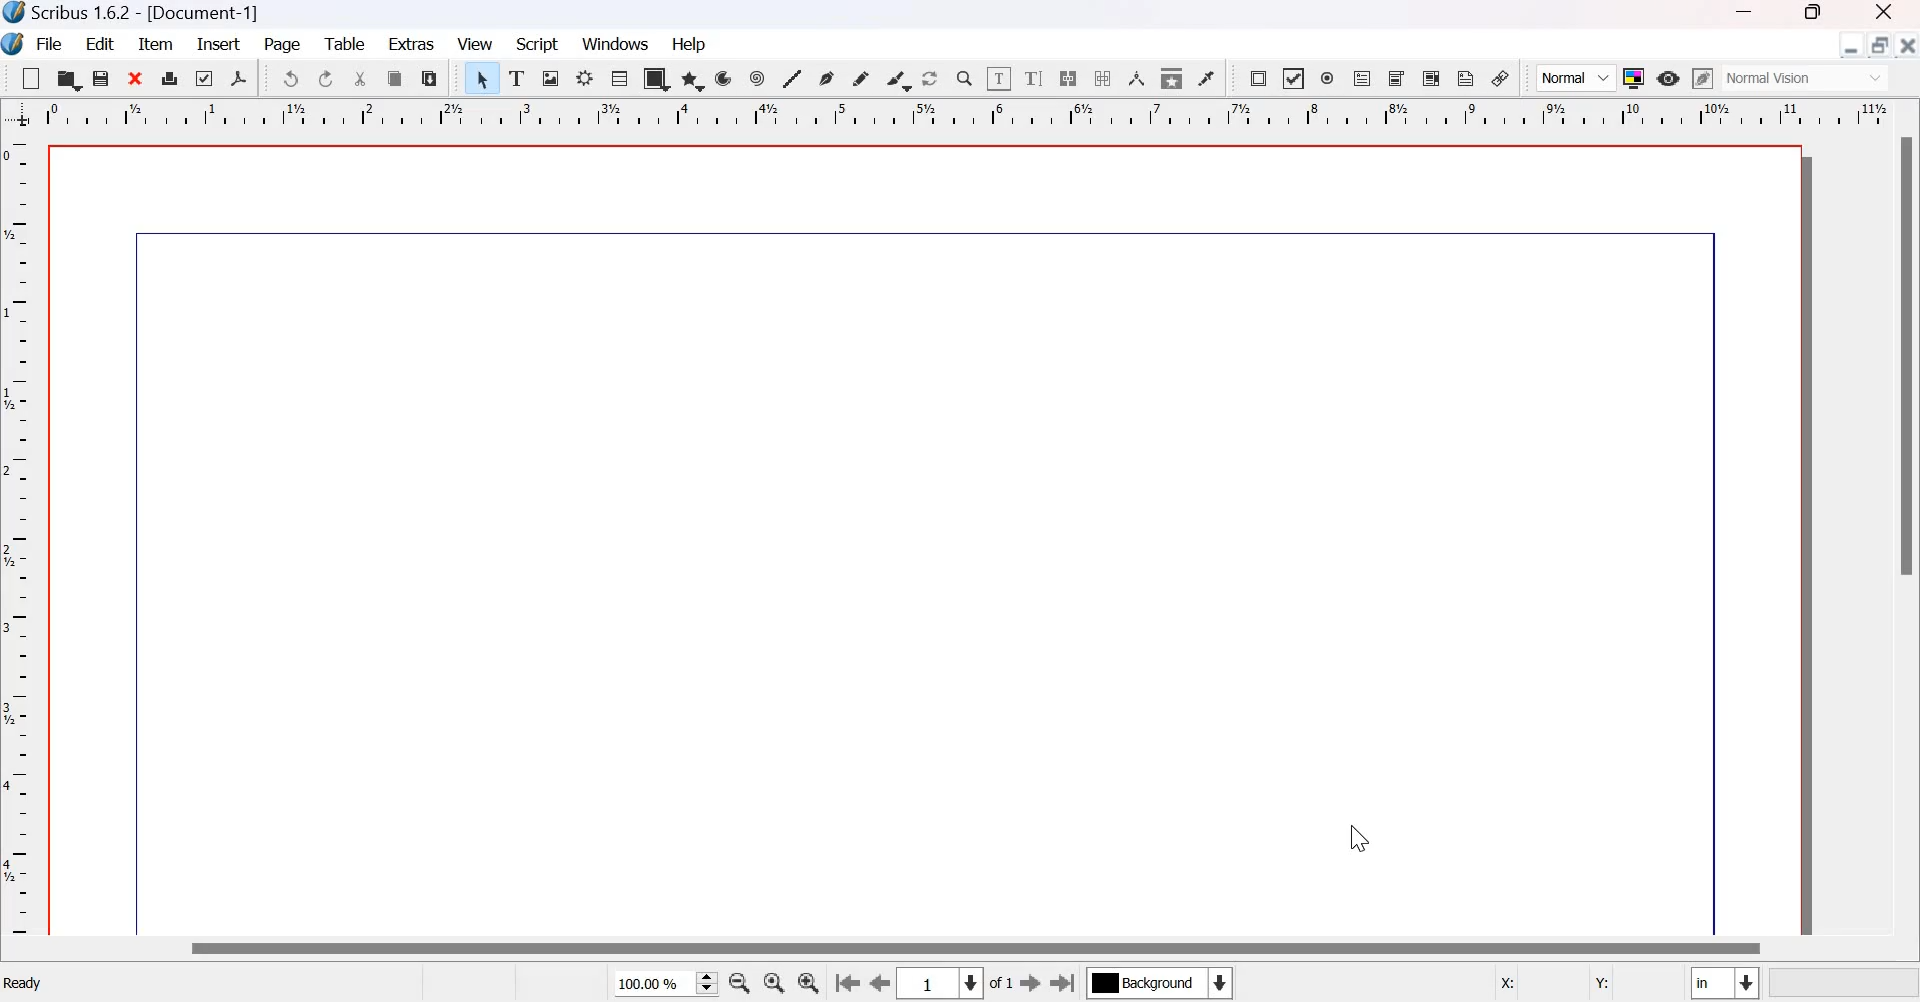  What do you see at coordinates (1467, 79) in the screenshot?
I see `Text Annotation` at bounding box center [1467, 79].